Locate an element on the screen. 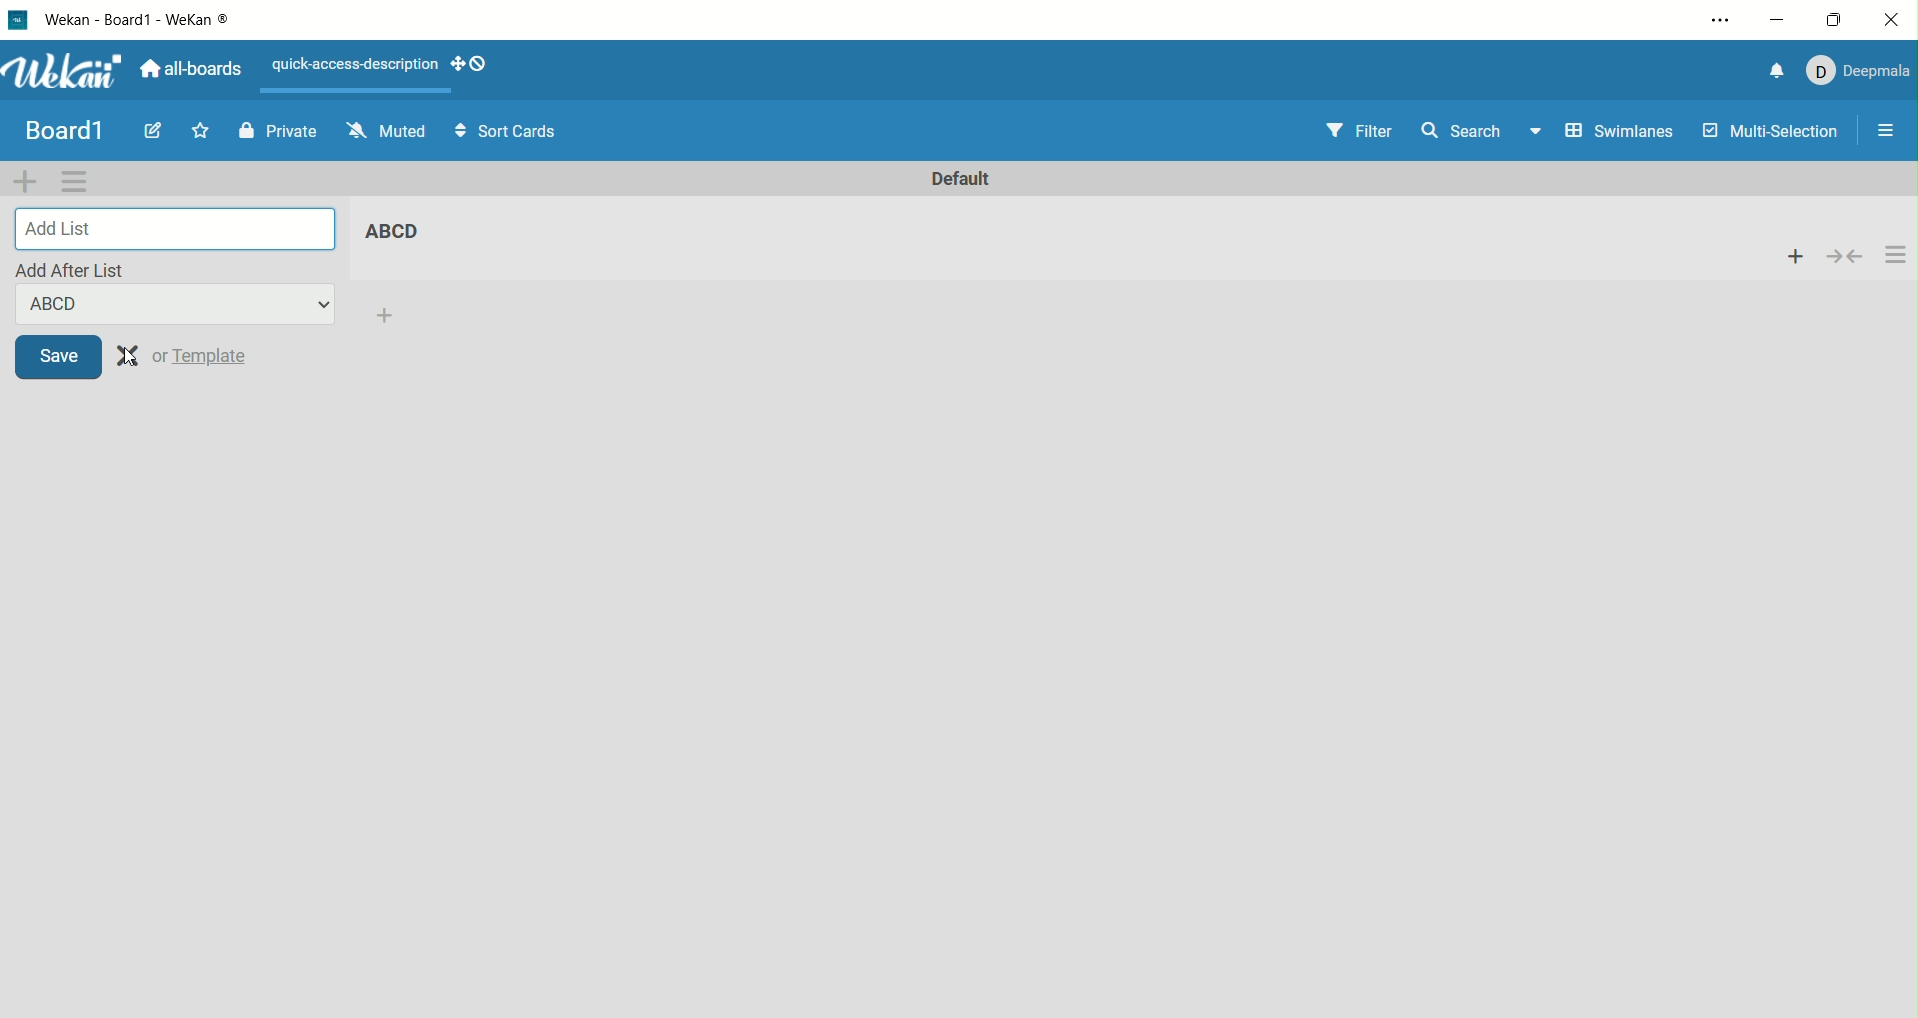 This screenshot has height=1018, width=1918. filter is located at coordinates (1358, 131).